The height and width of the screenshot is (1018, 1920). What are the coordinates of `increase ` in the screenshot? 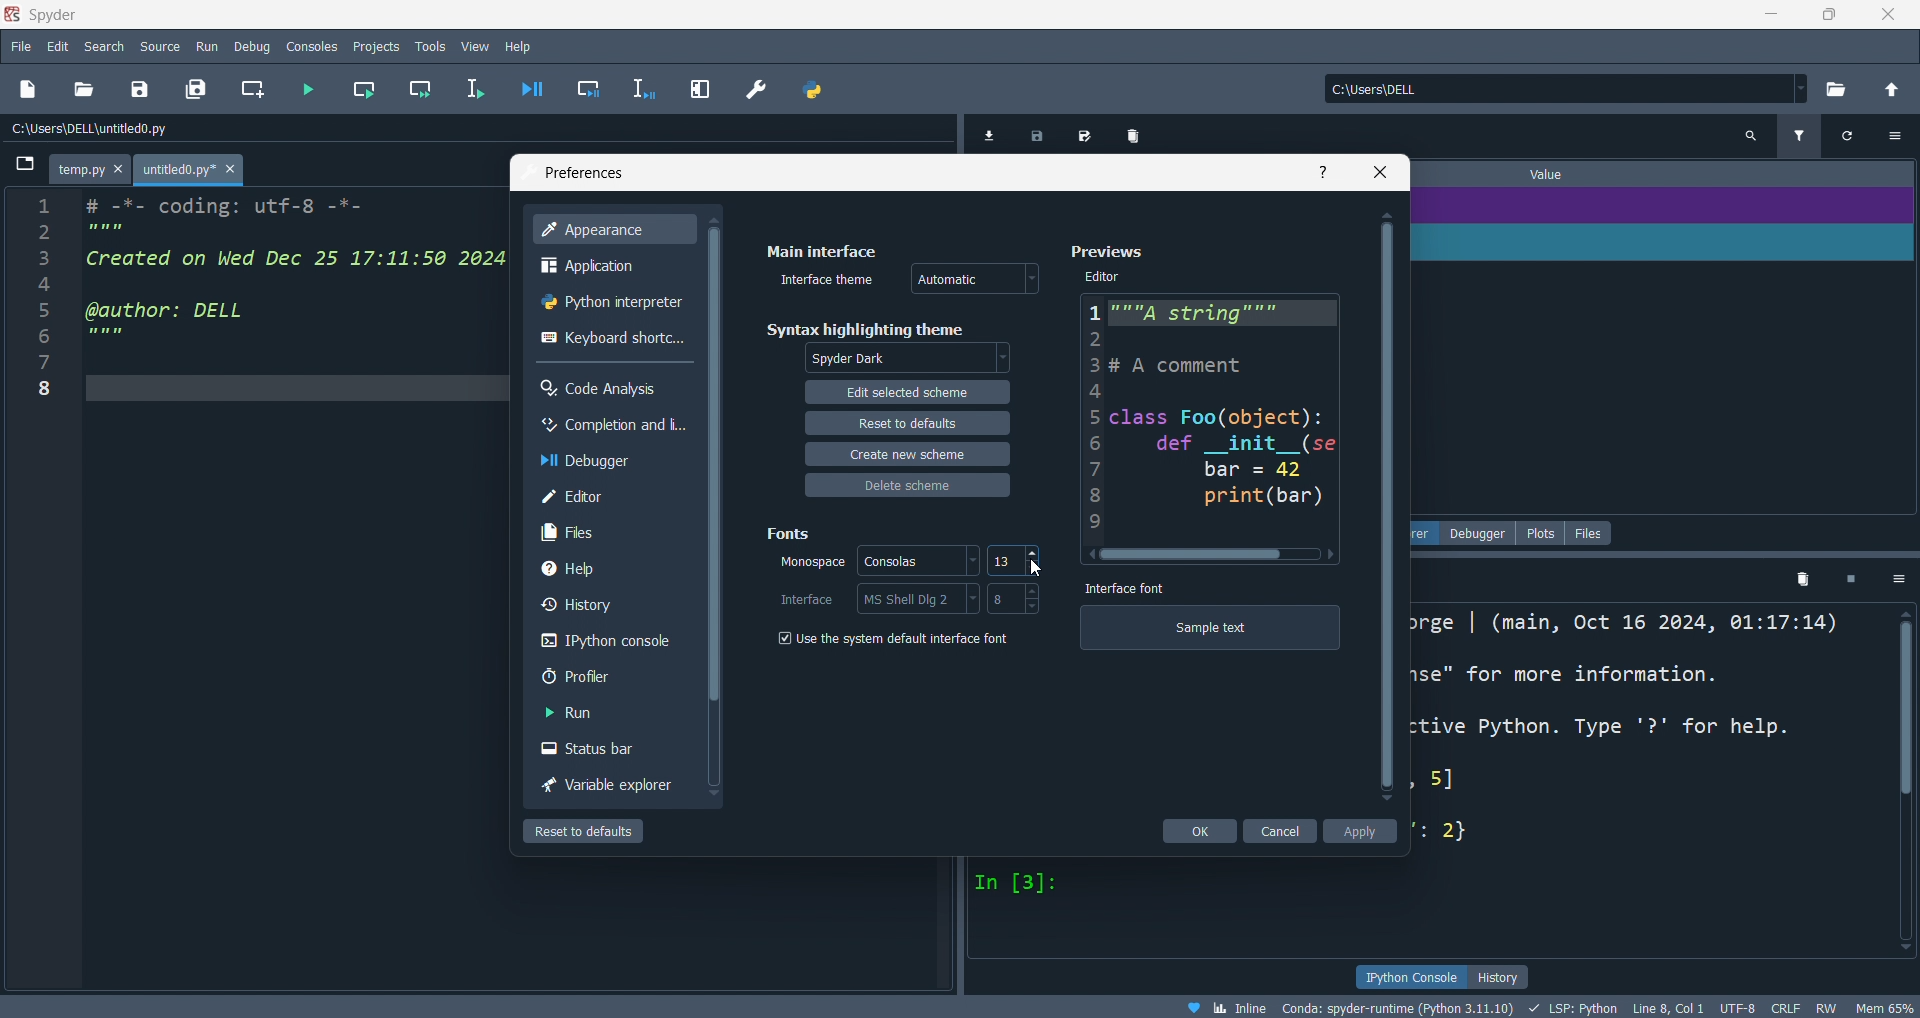 It's located at (1035, 554).